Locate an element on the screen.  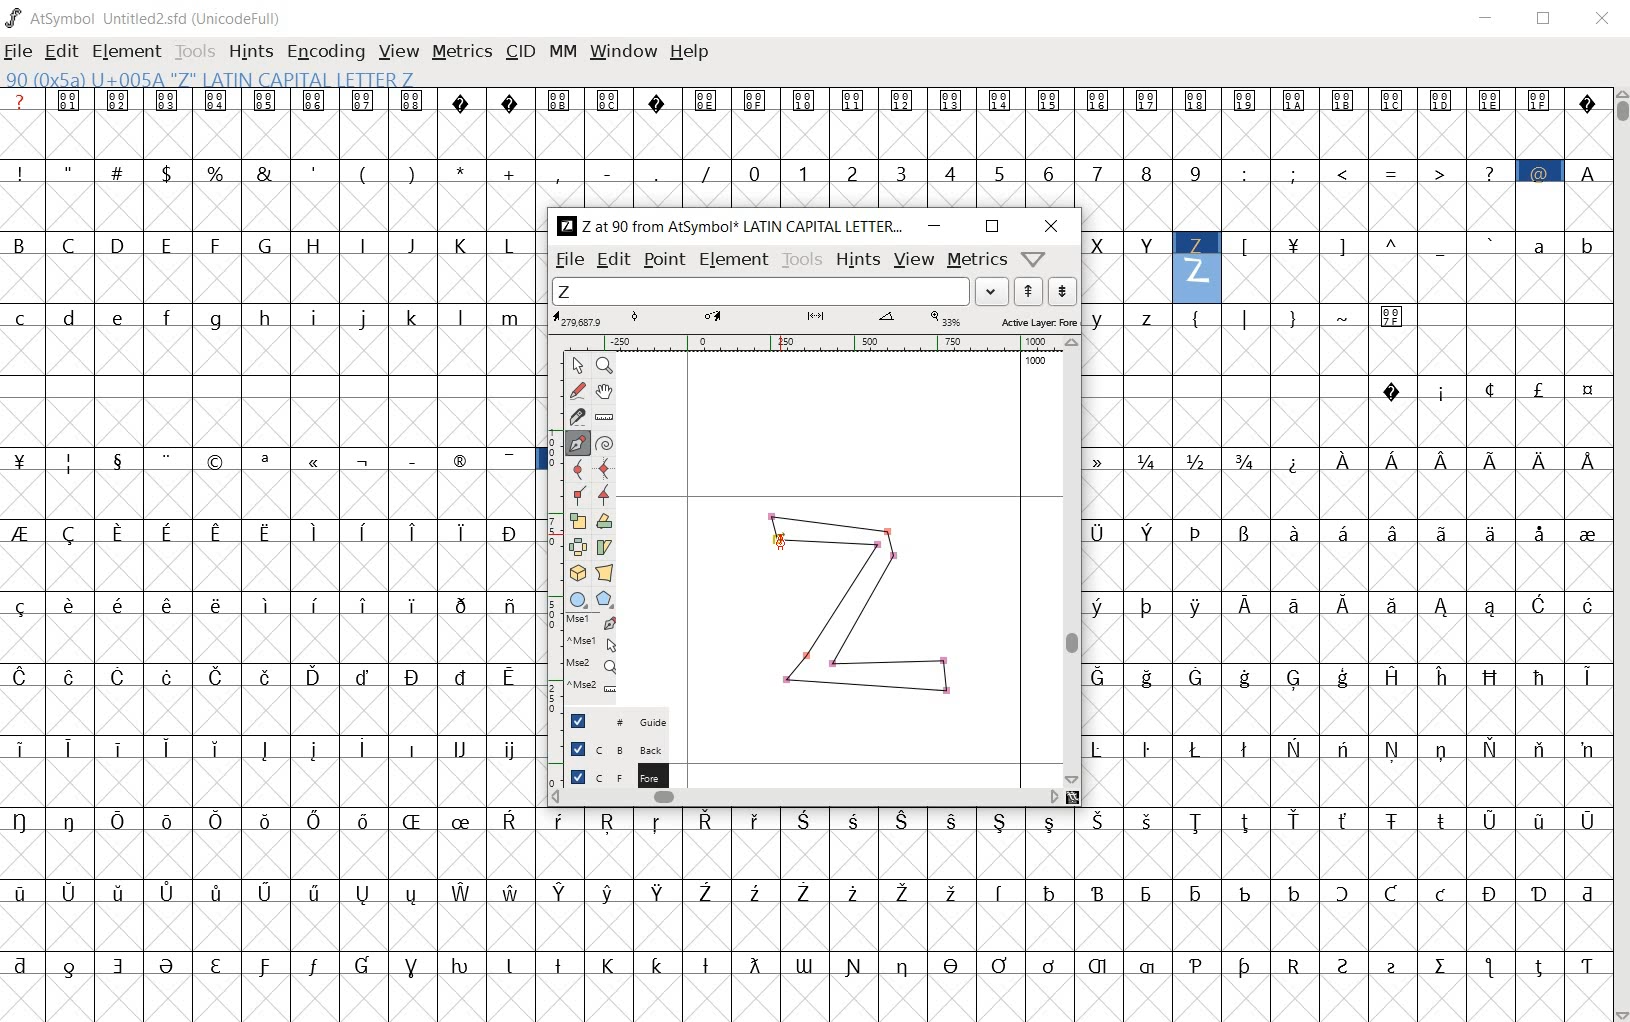
Rotate the selection is located at coordinates (604, 523).